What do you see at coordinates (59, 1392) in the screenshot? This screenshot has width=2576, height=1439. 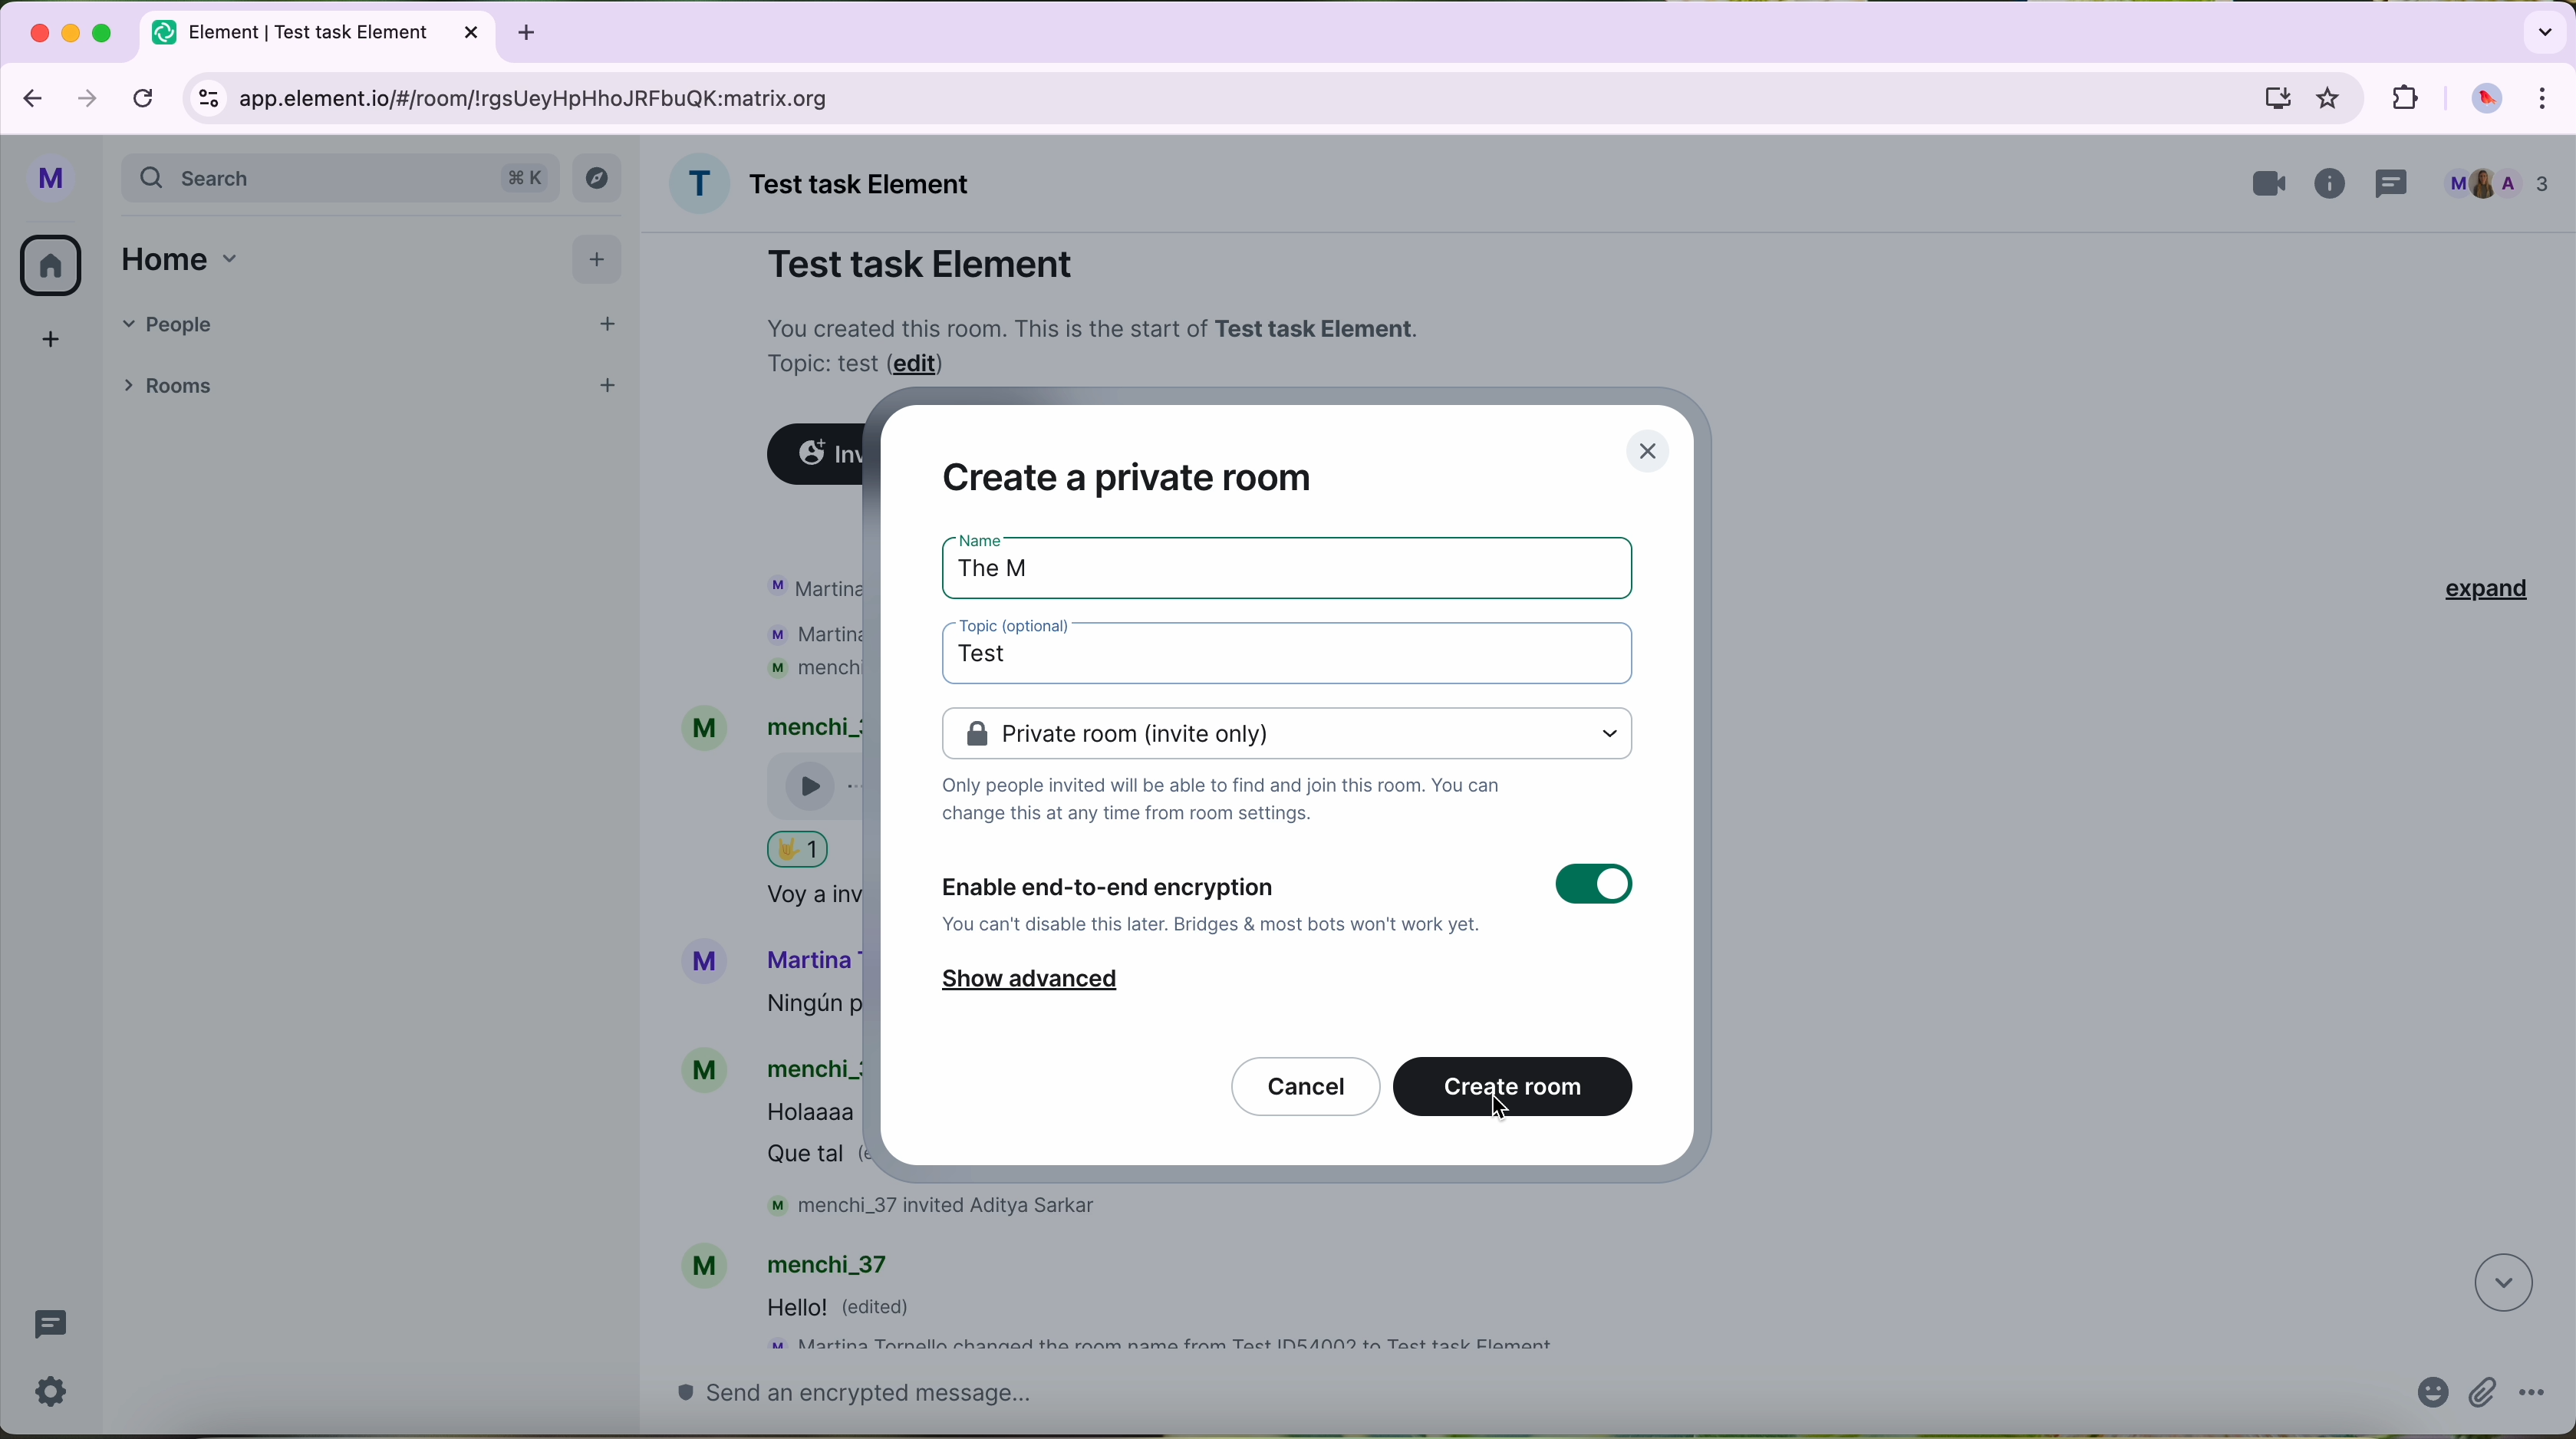 I see `settings` at bounding box center [59, 1392].